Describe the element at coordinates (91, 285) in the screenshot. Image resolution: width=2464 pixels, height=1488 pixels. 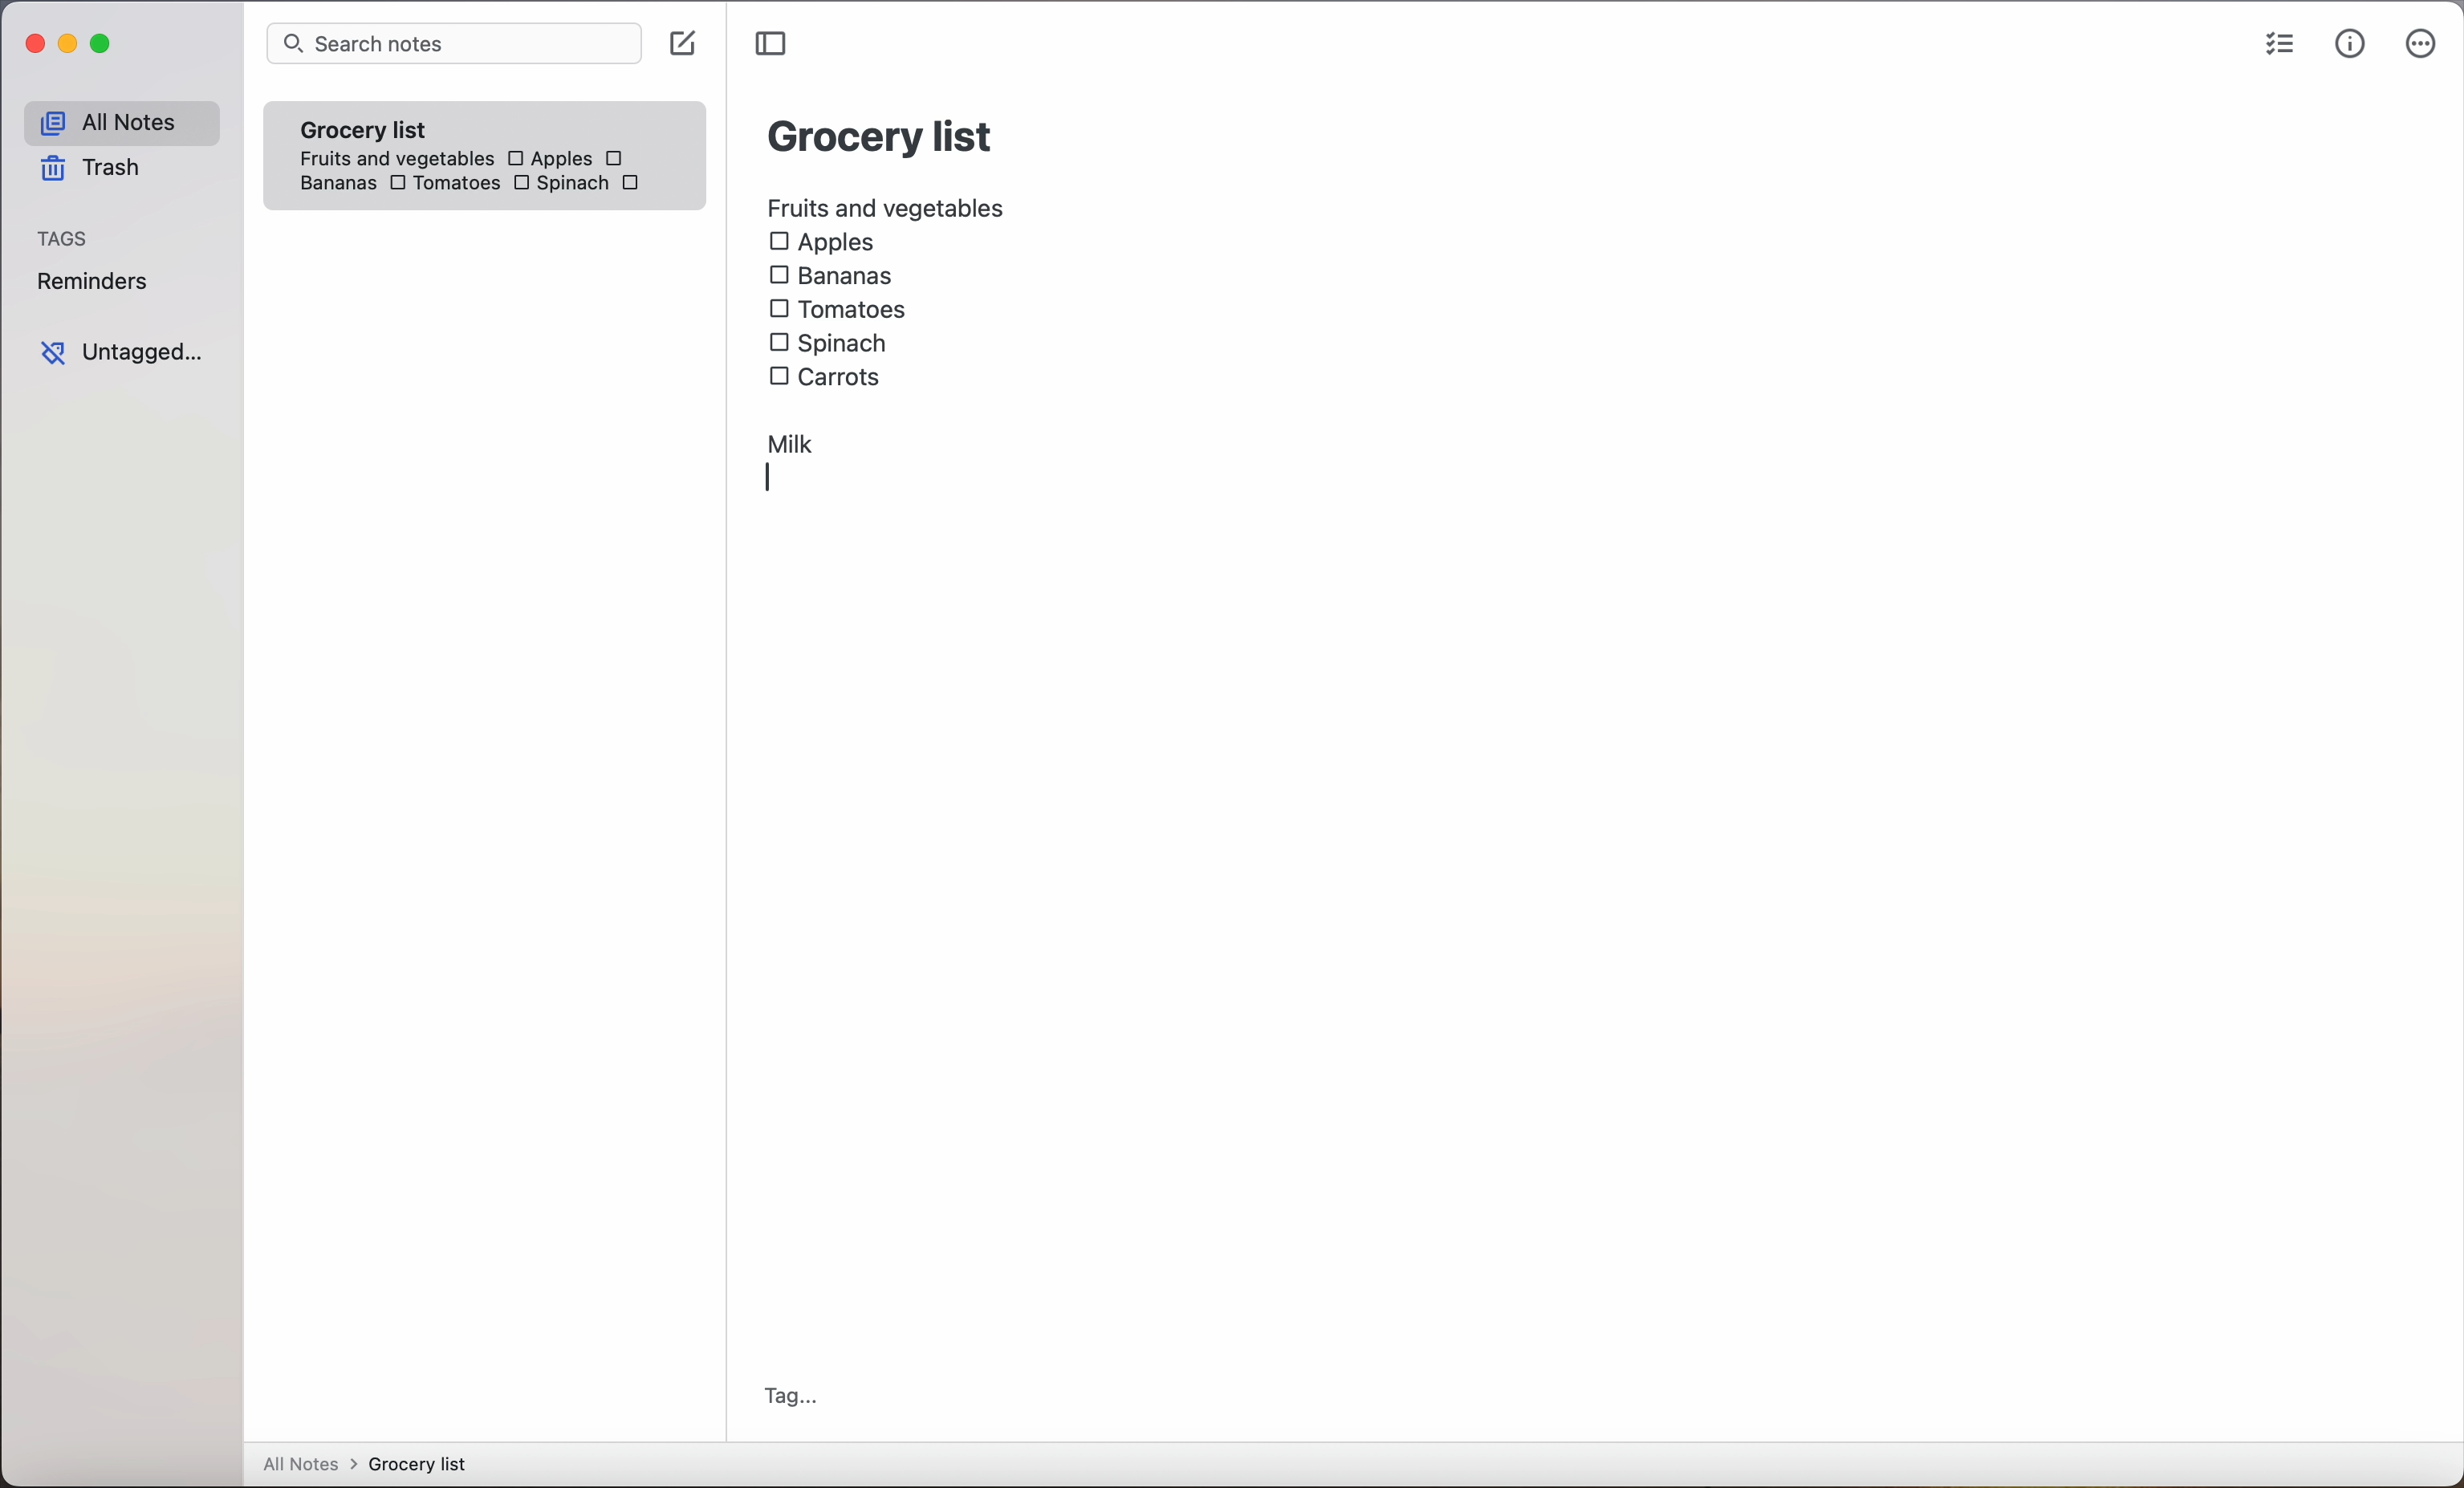
I see `reminders` at that location.